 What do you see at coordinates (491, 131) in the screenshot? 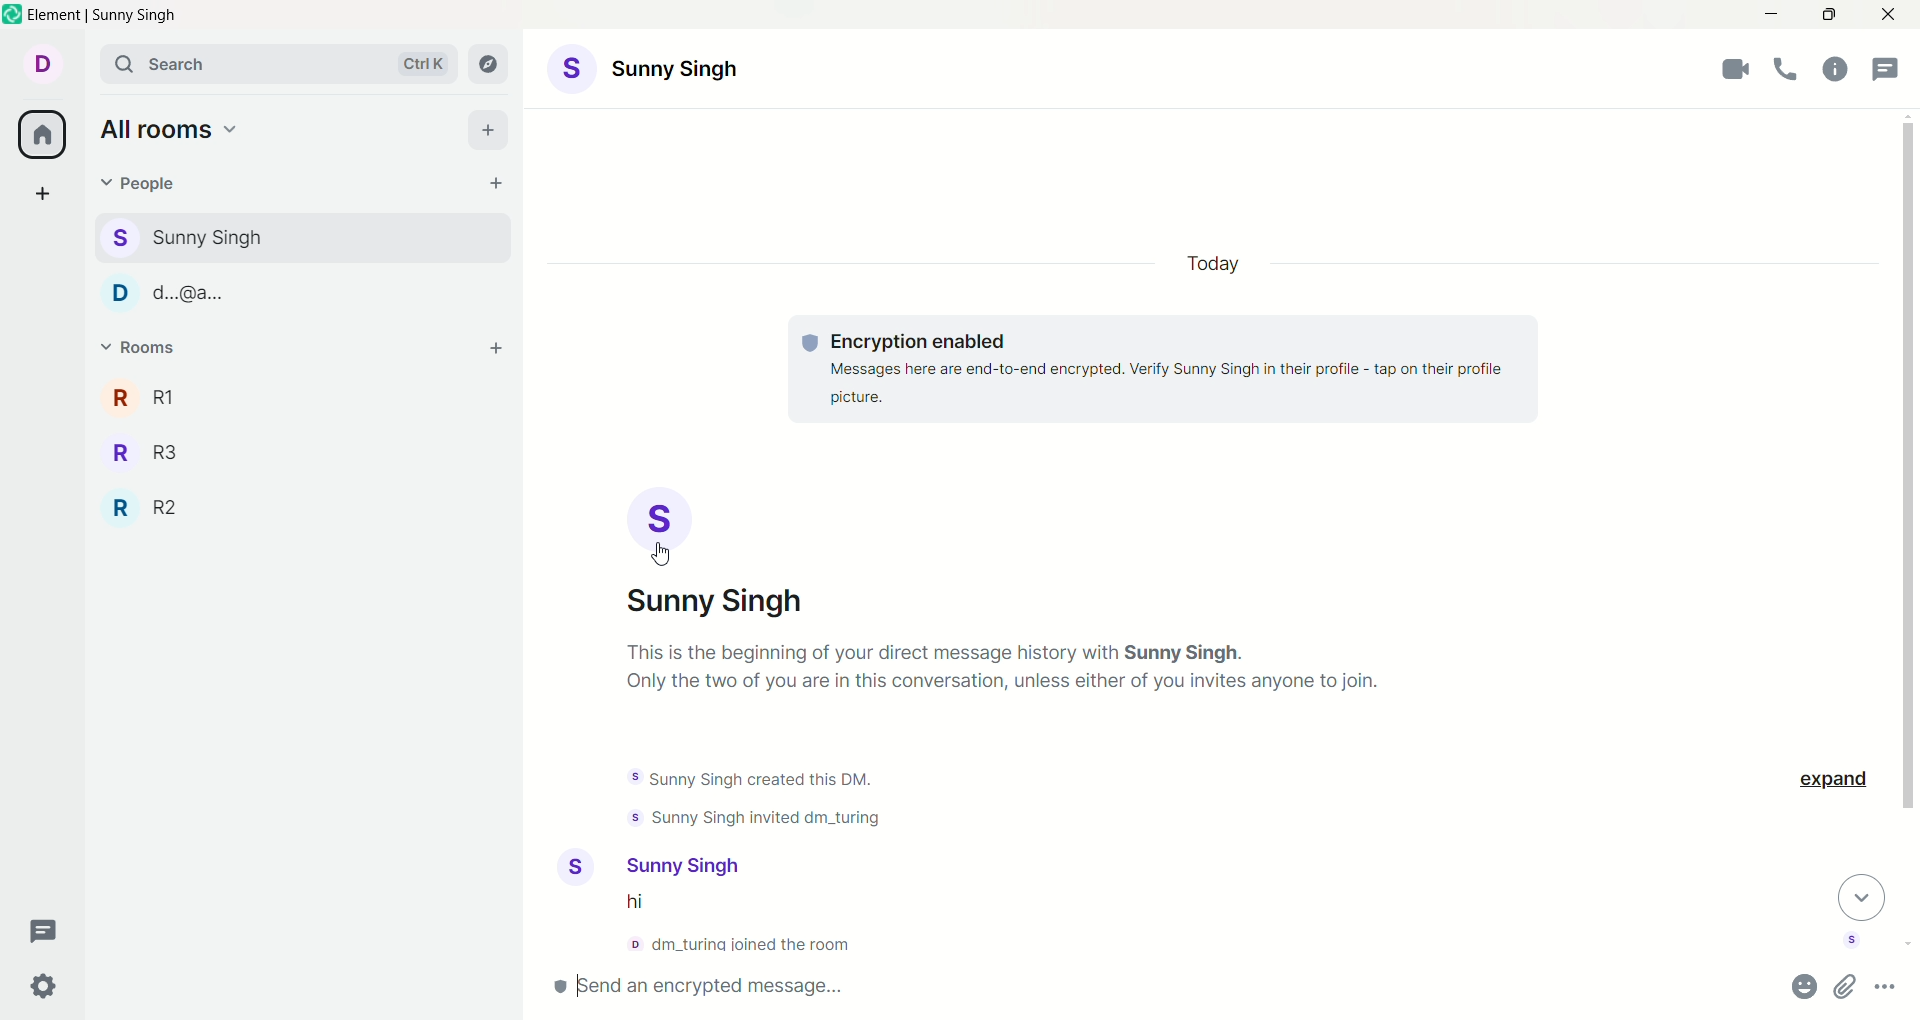
I see `add` at bounding box center [491, 131].